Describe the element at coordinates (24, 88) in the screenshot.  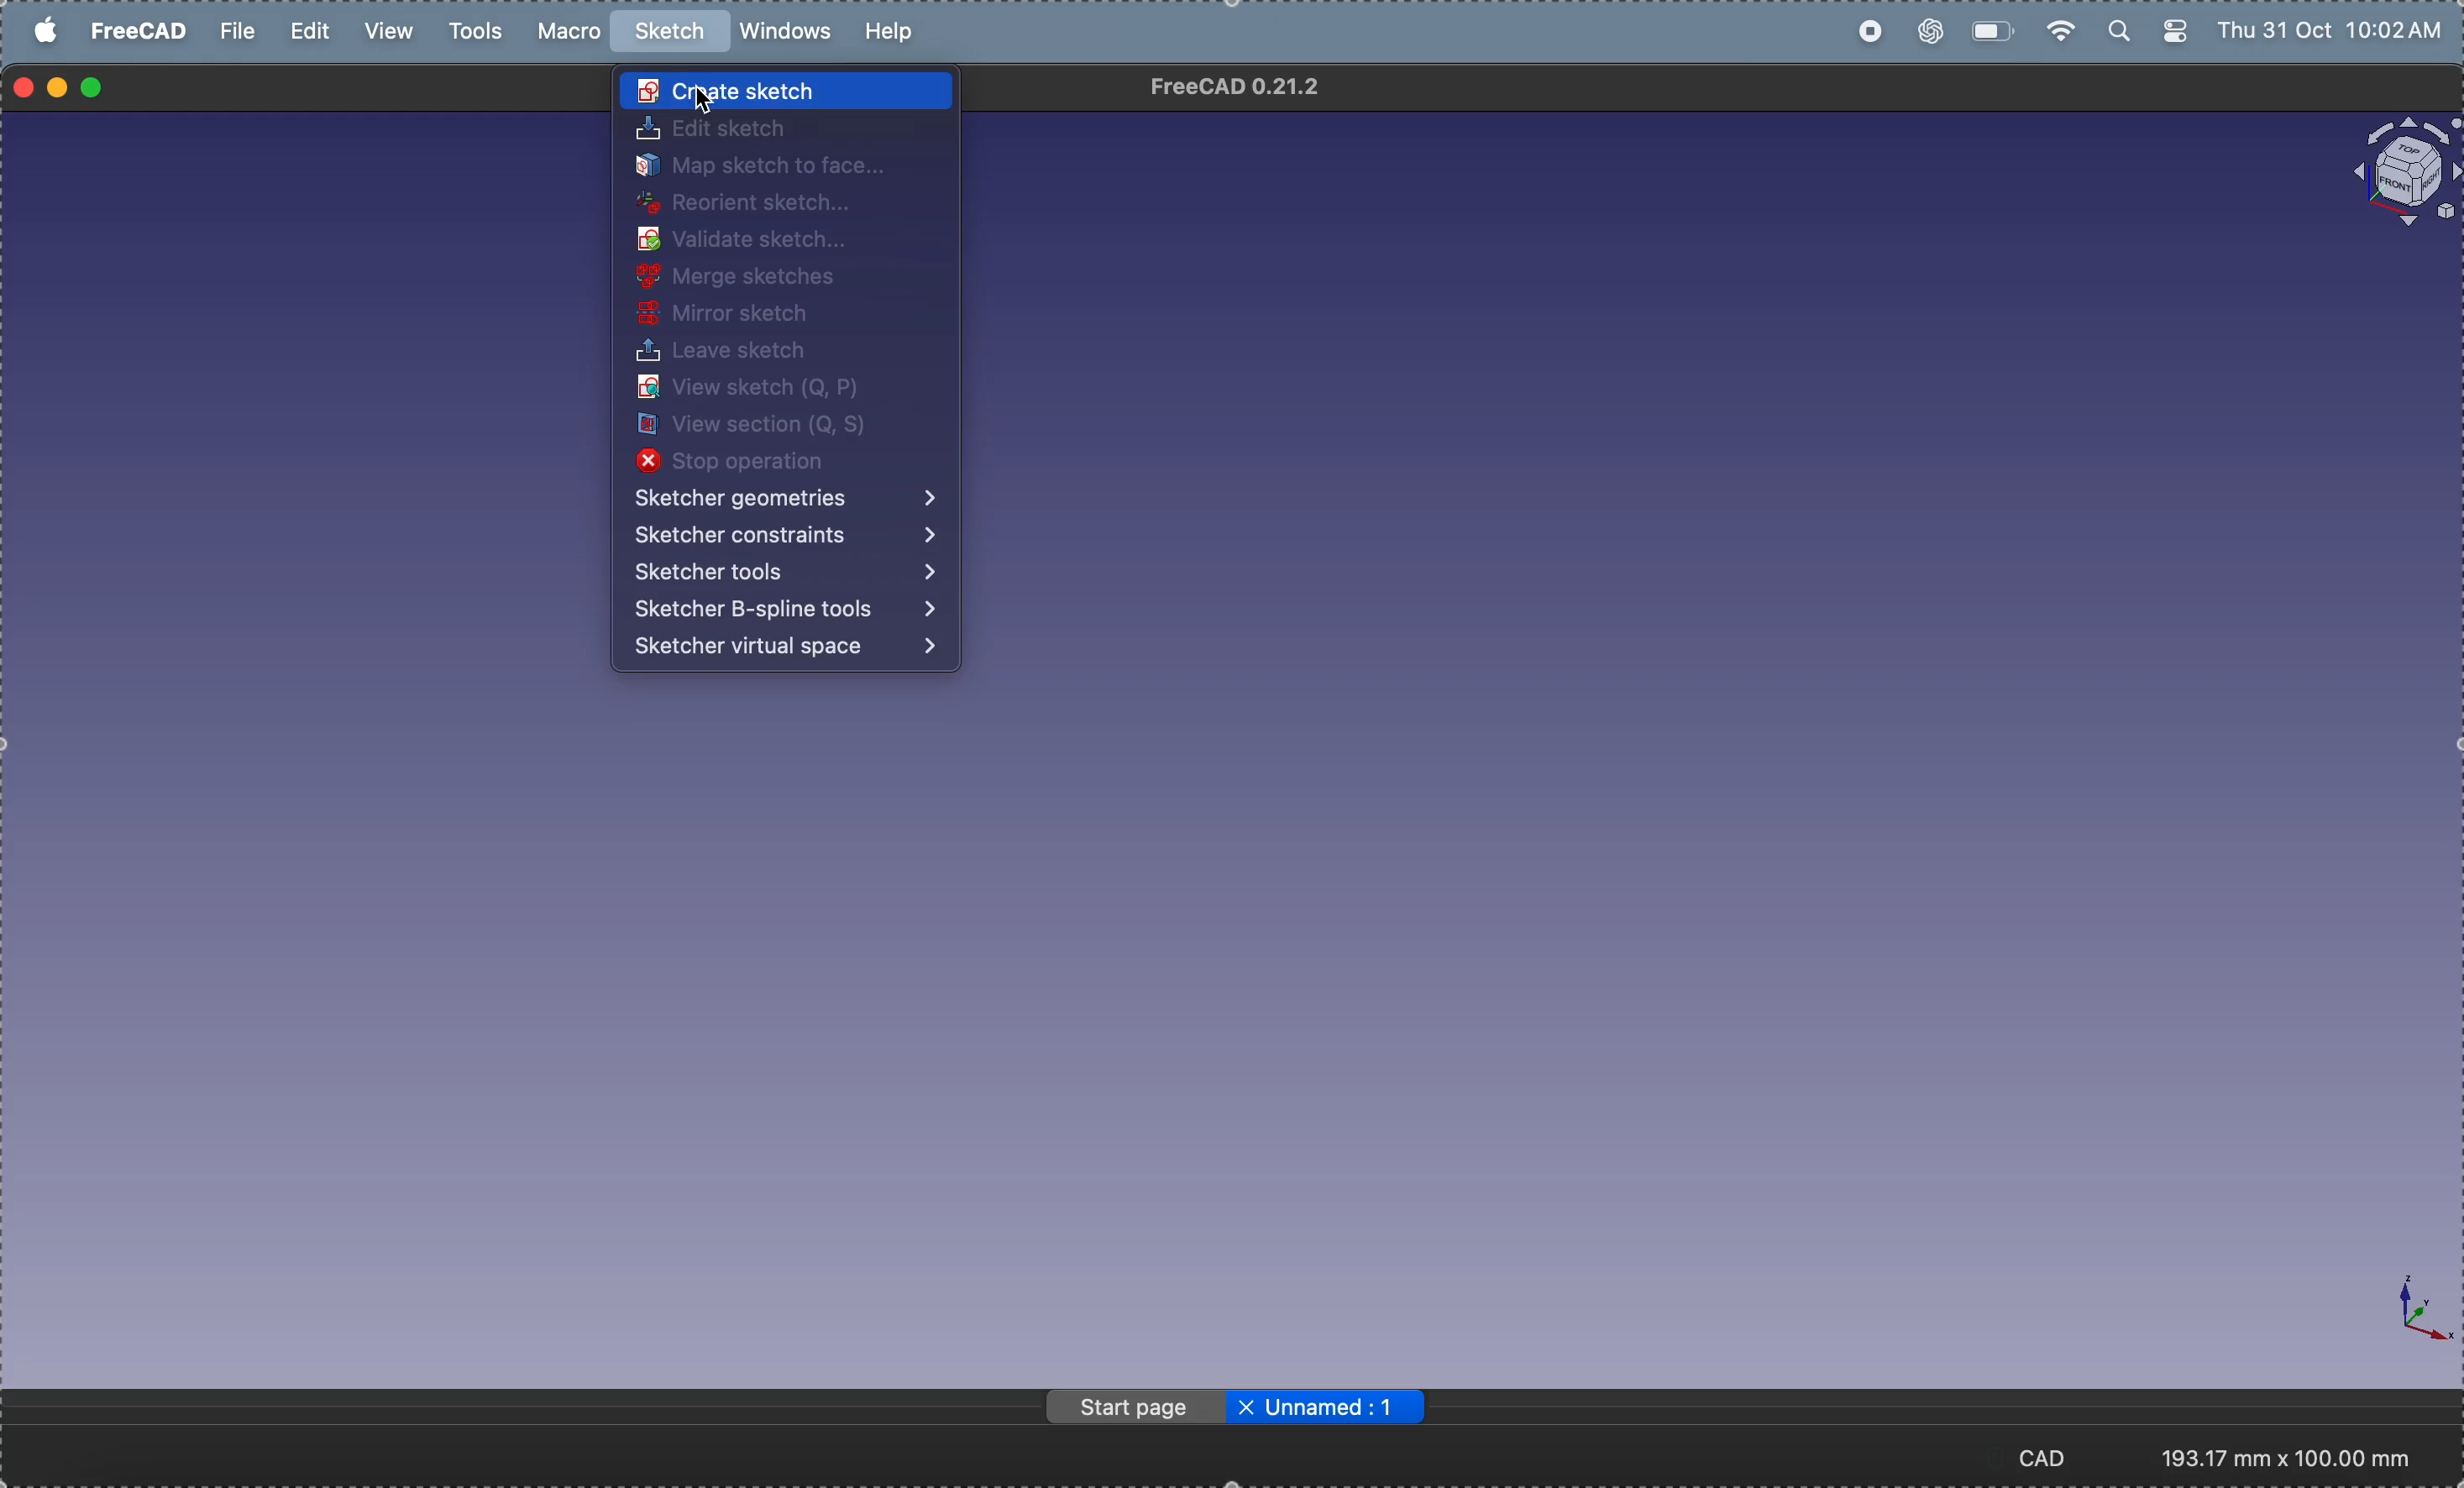
I see `closing window` at that location.